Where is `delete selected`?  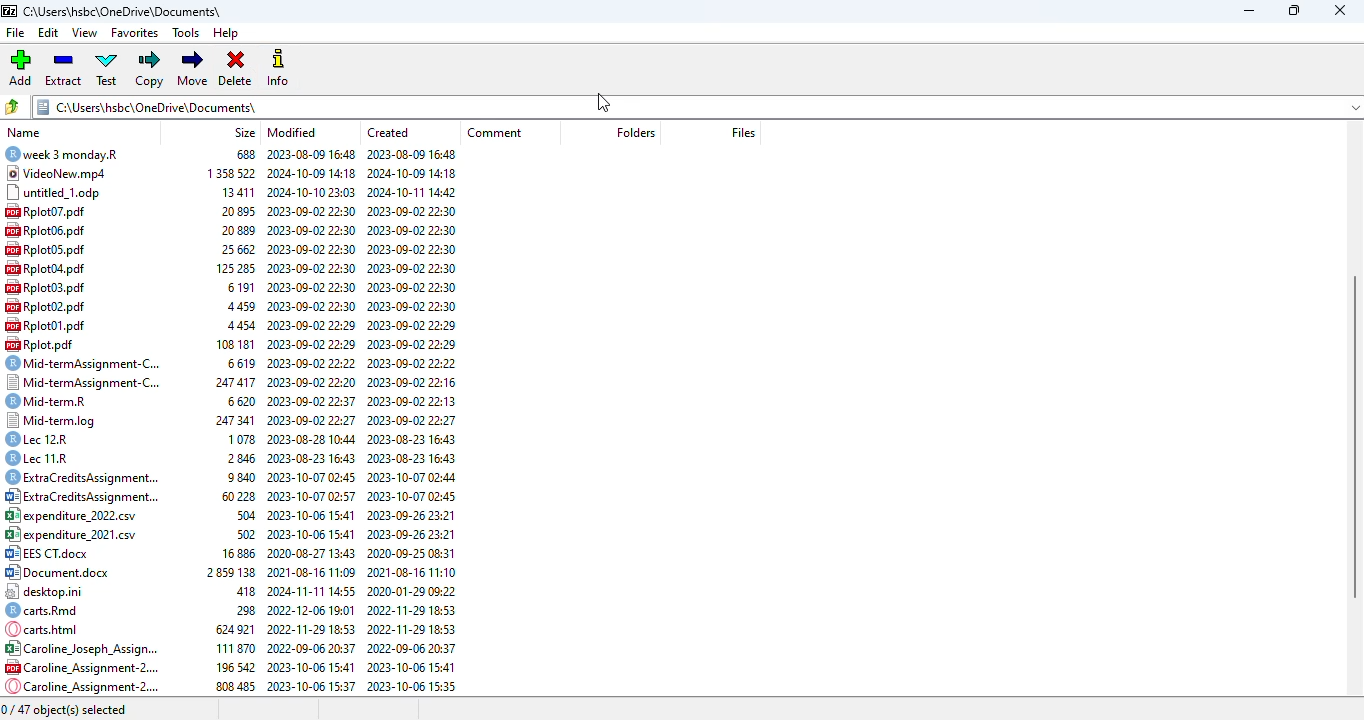 delete selected is located at coordinates (236, 70).